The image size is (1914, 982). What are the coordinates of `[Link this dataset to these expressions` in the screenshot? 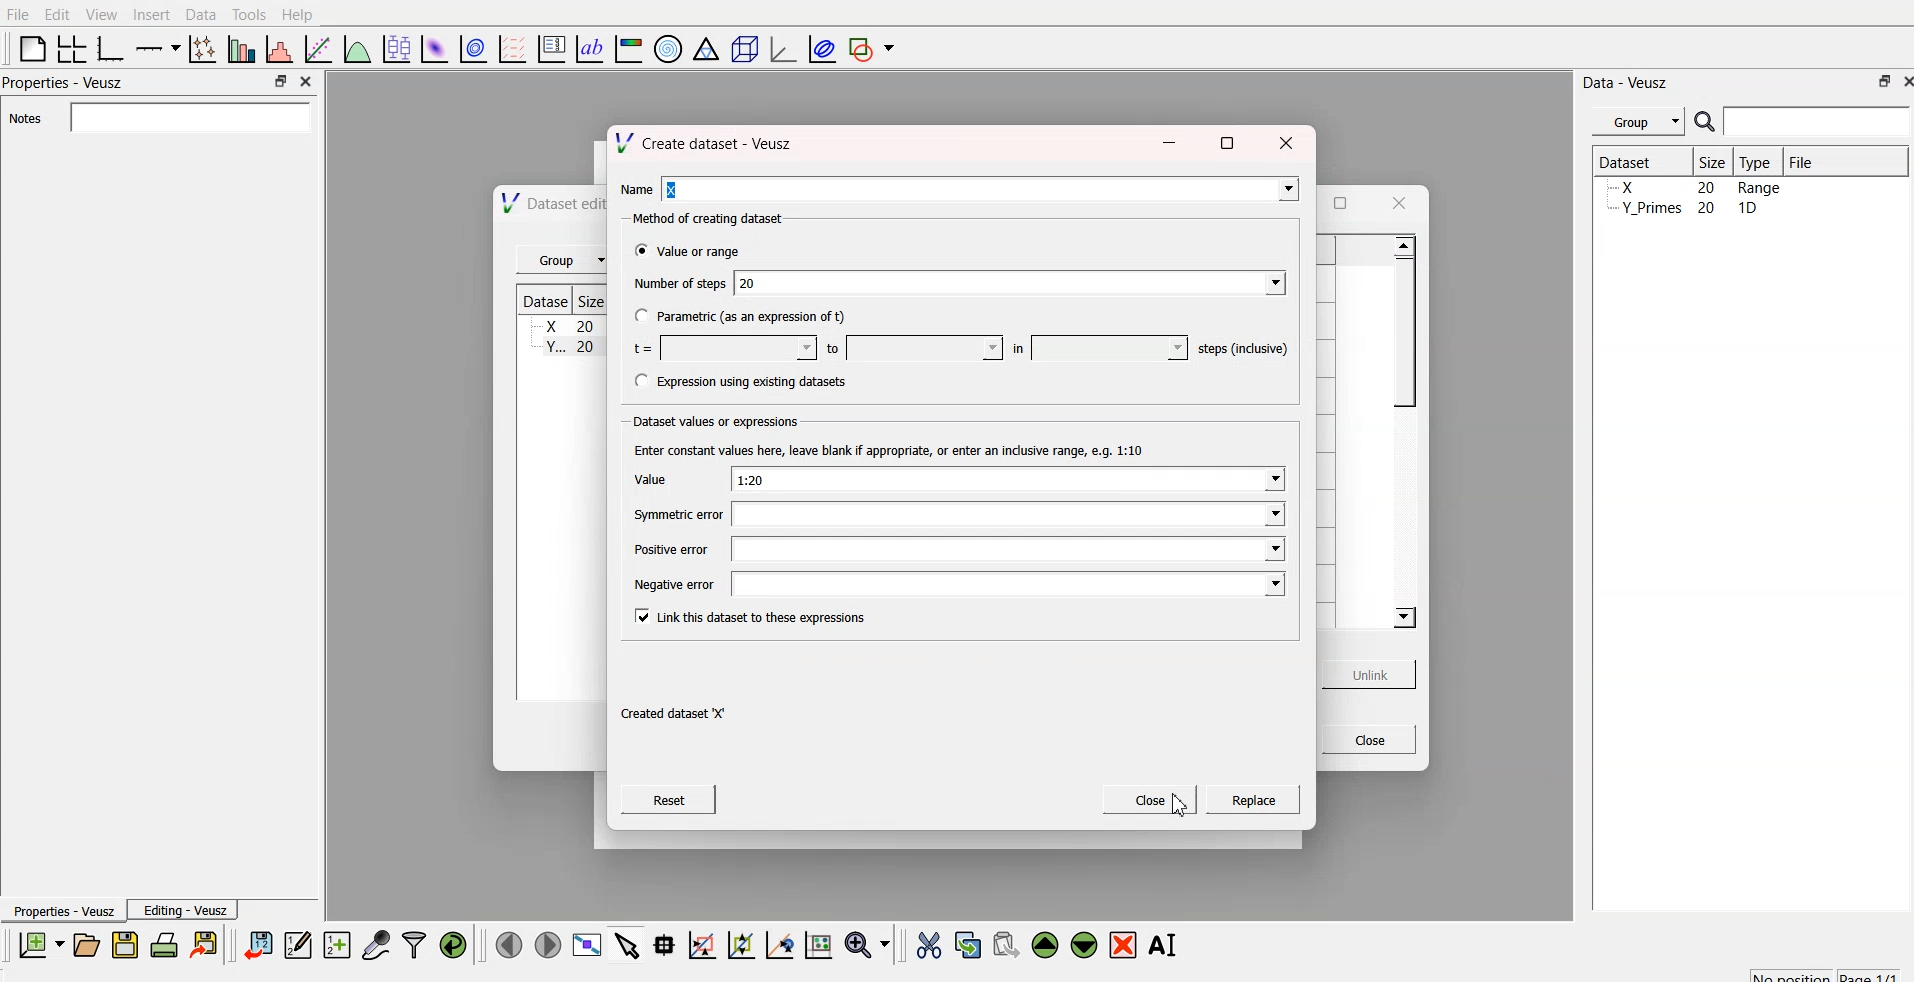 It's located at (755, 621).